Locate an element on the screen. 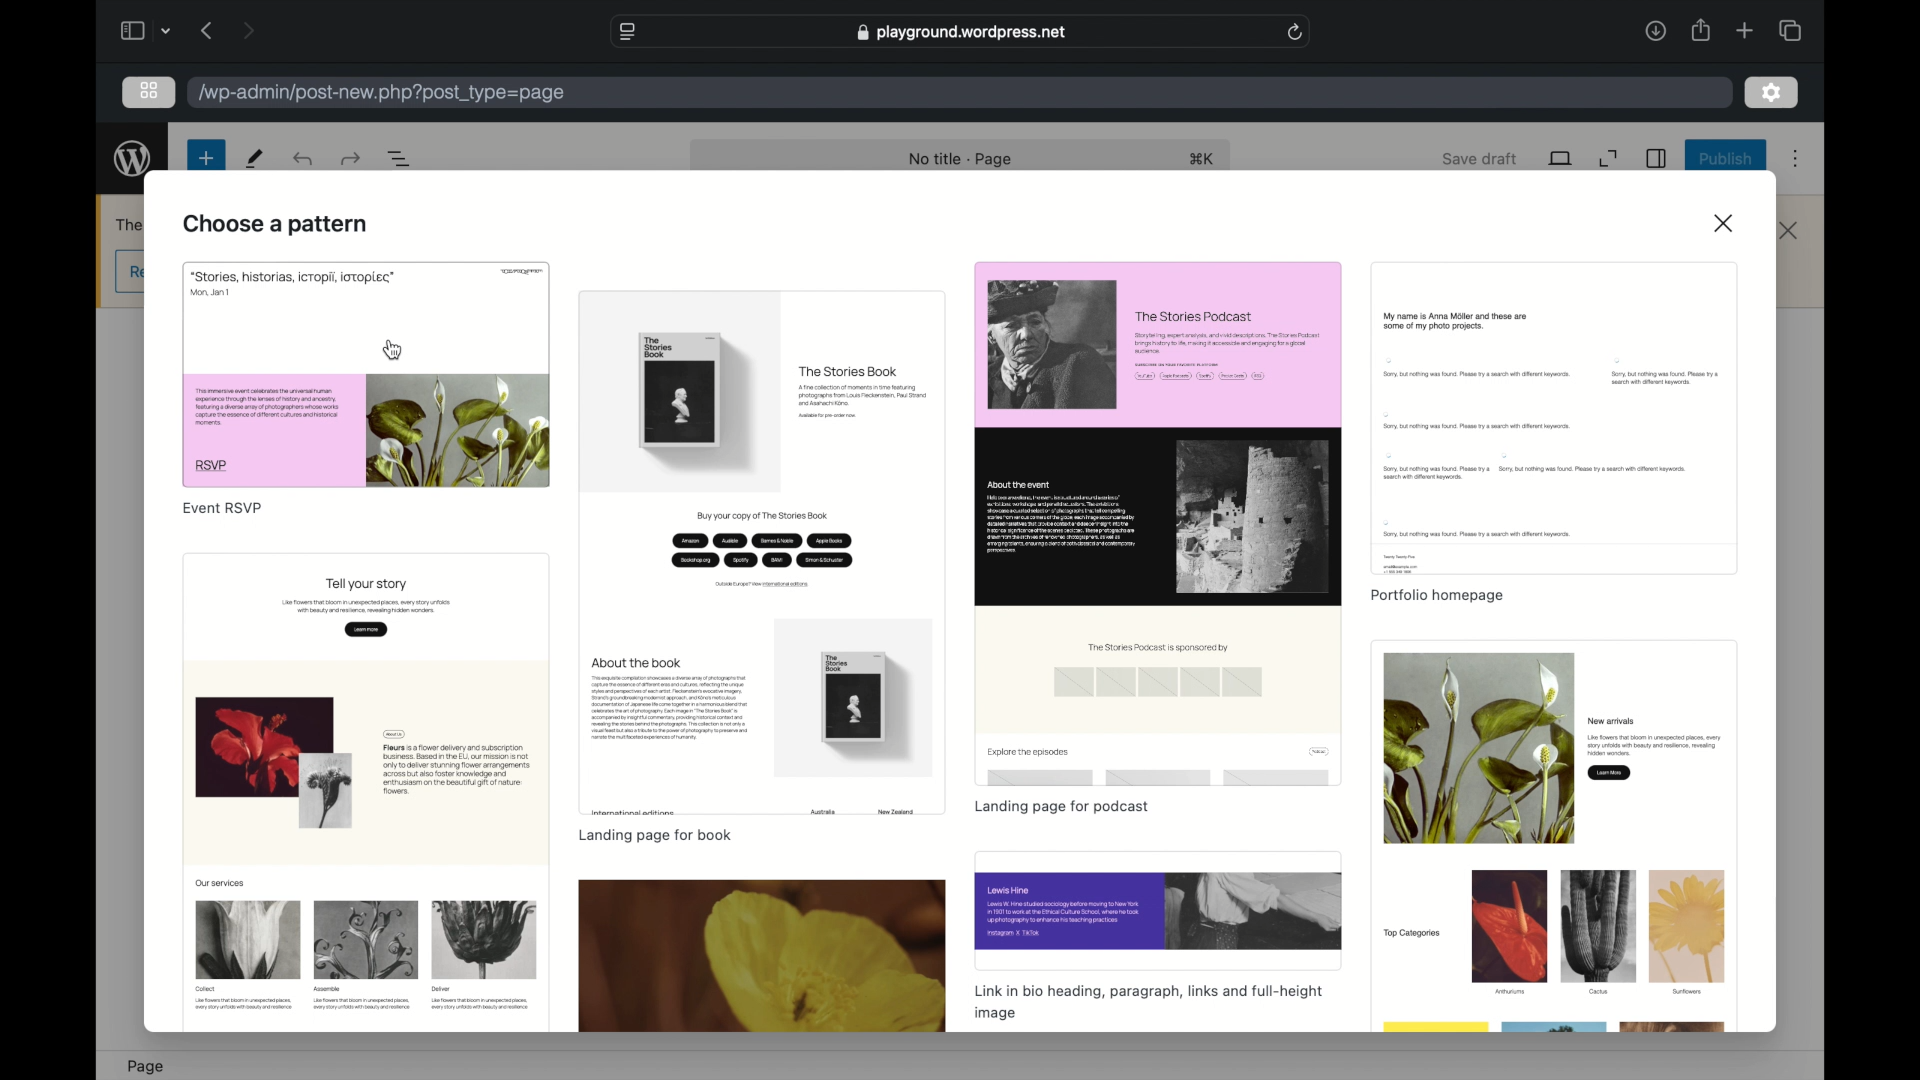 The width and height of the screenshot is (1920, 1080). tab group picker is located at coordinates (168, 31).